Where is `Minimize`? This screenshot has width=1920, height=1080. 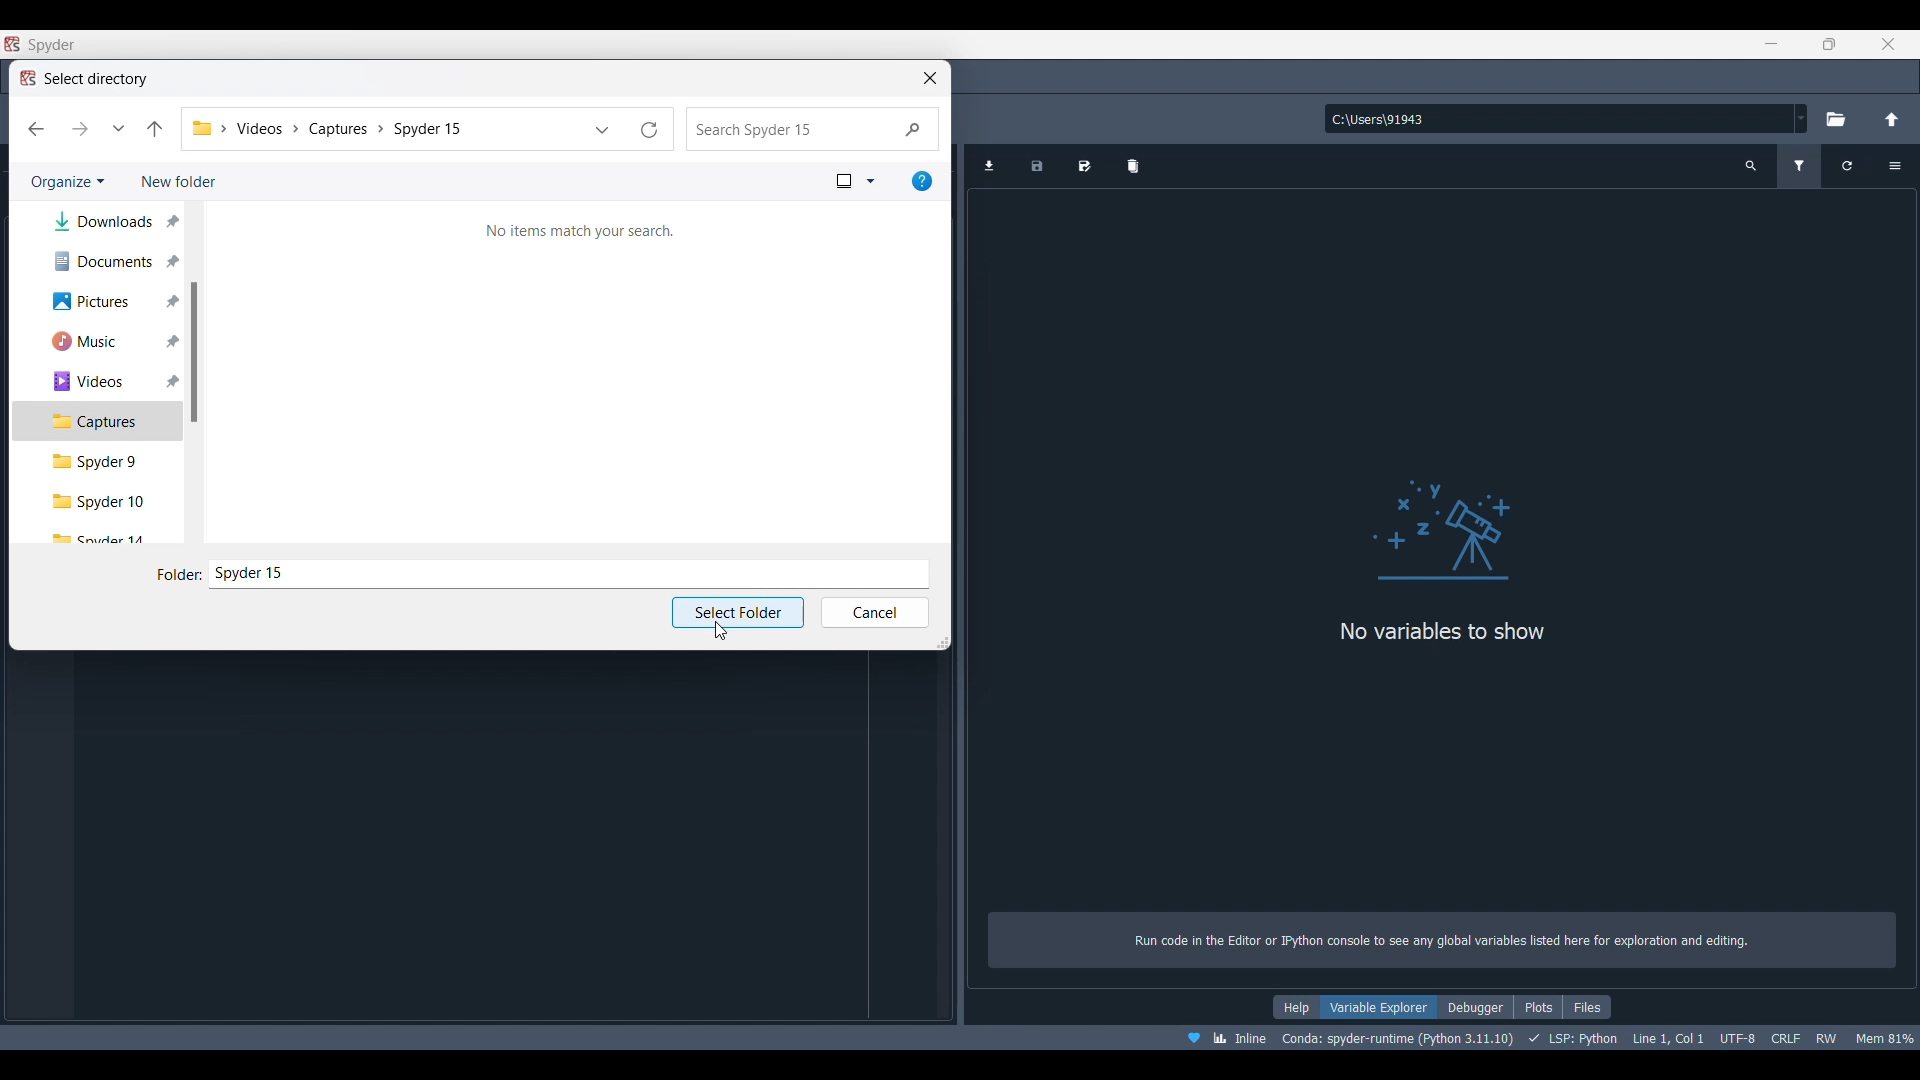
Minimize is located at coordinates (1772, 43).